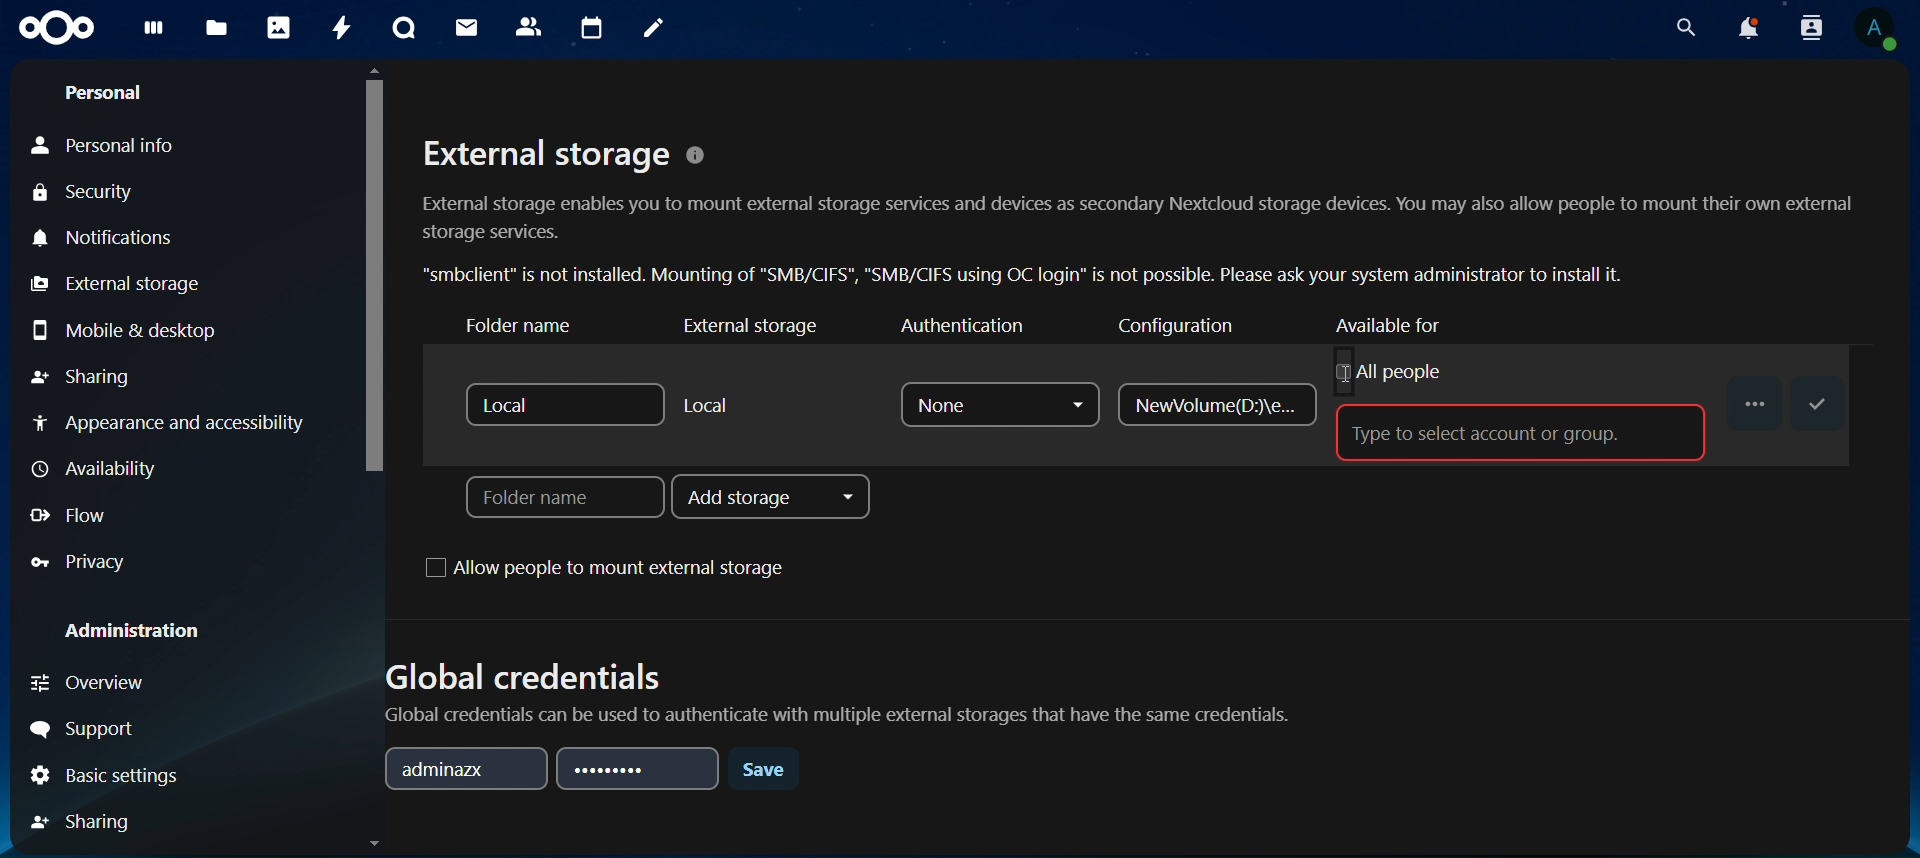 The height and width of the screenshot is (858, 1920). I want to click on photos, so click(280, 28).